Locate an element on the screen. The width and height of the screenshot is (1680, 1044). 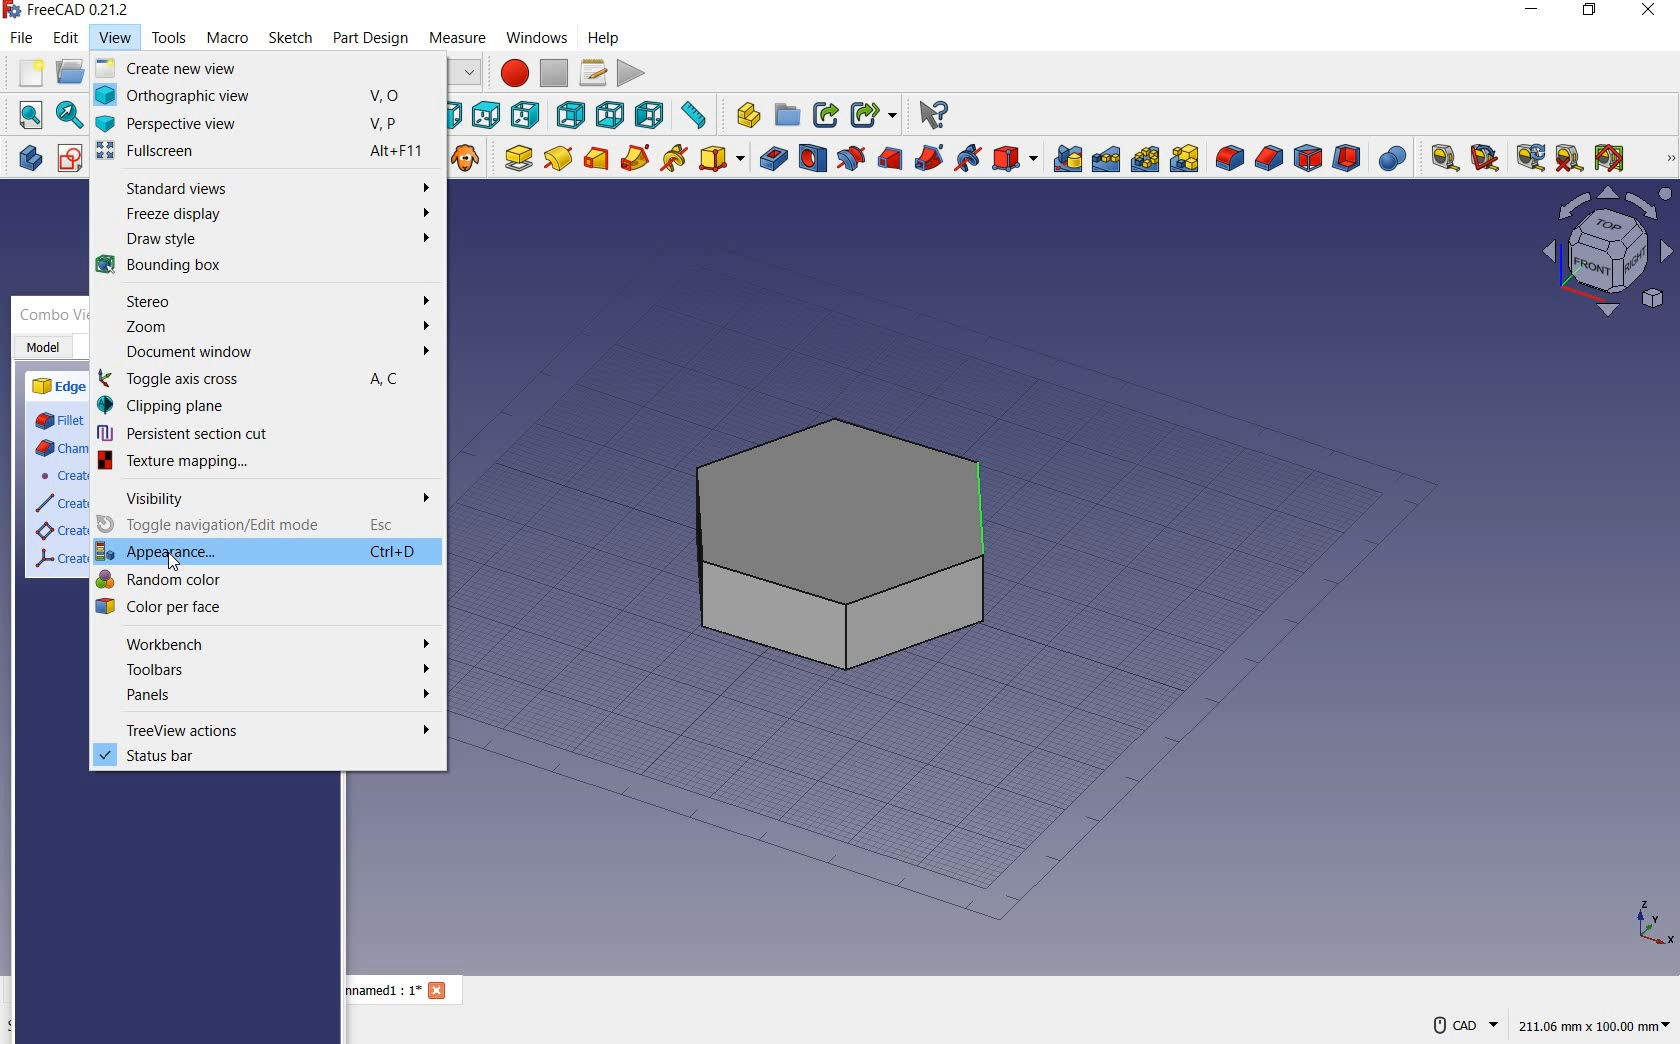
Workbench layout is located at coordinates (1560, 260).